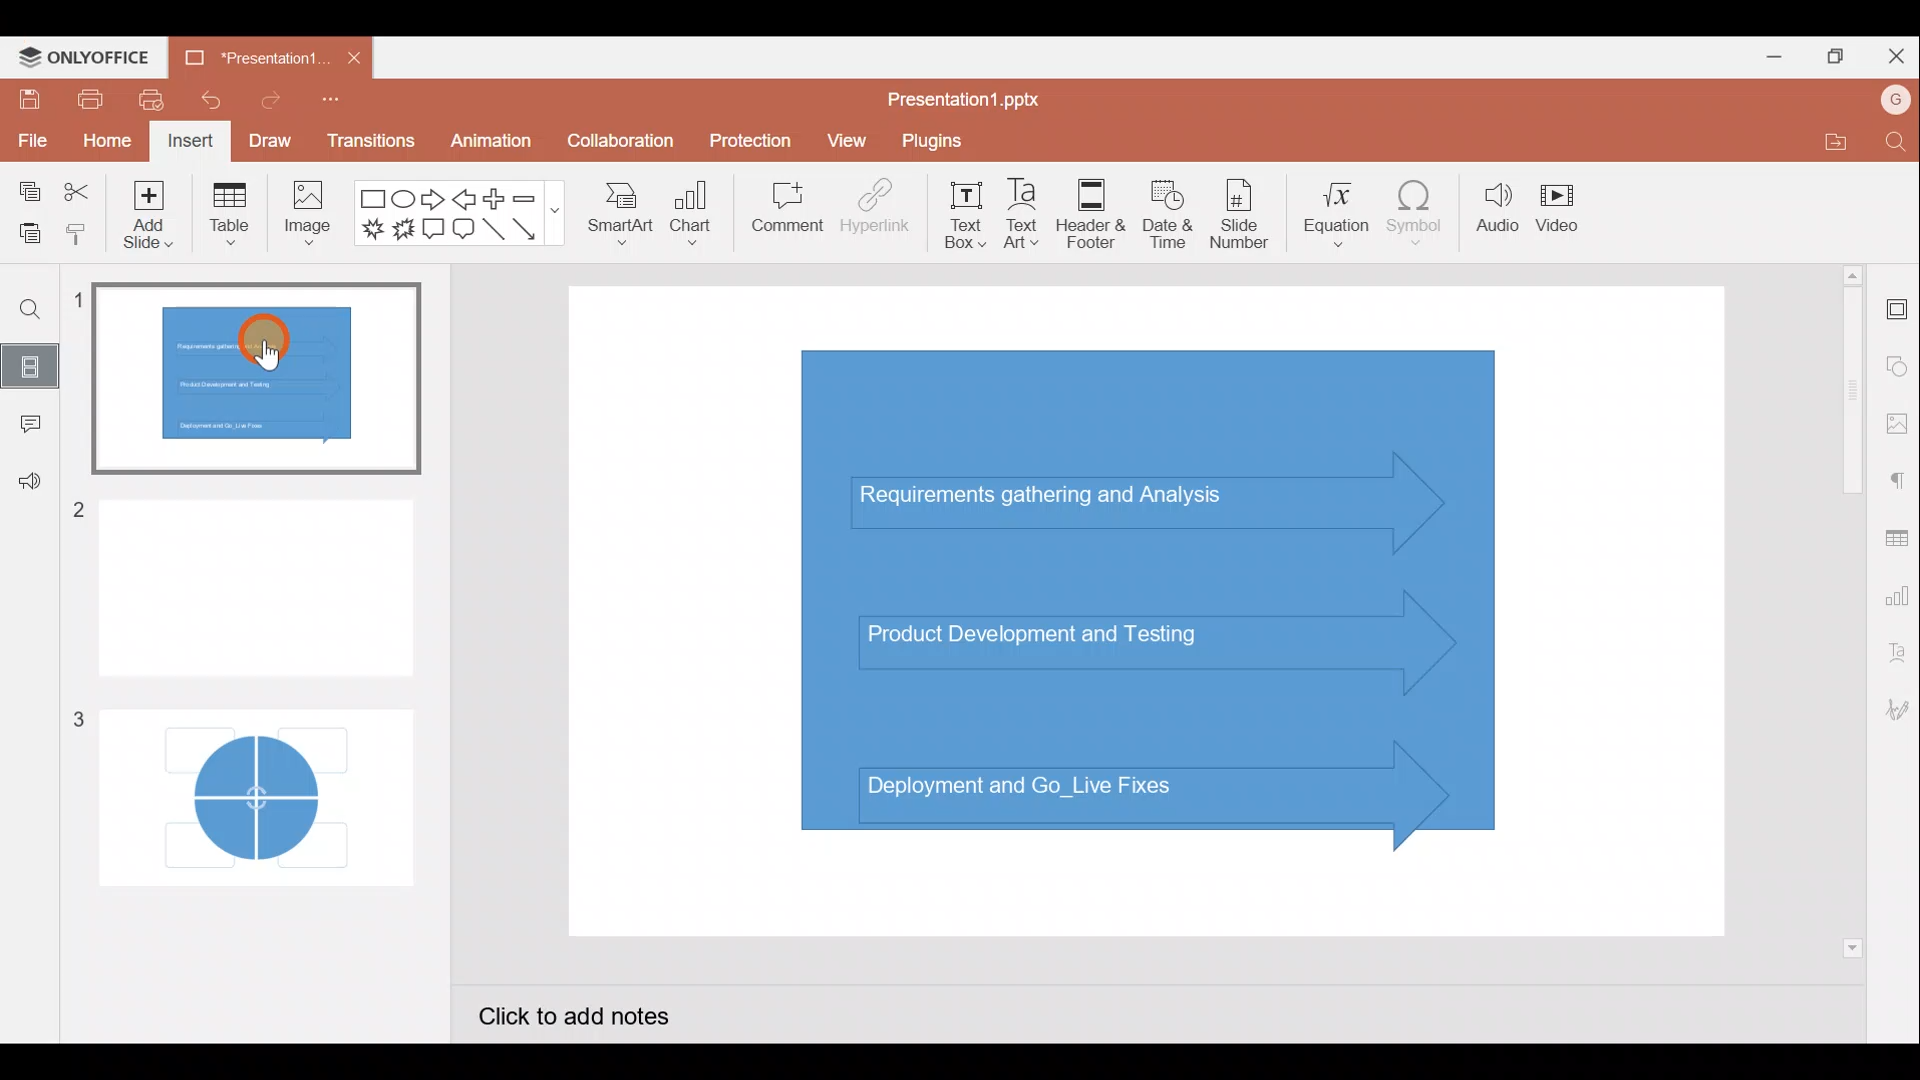 This screenshot has height=1080, width=1920. What do you see at coordinates (1028, 215) in the screenshot?
I see `Text Art` at bounding box center [1028, 215].